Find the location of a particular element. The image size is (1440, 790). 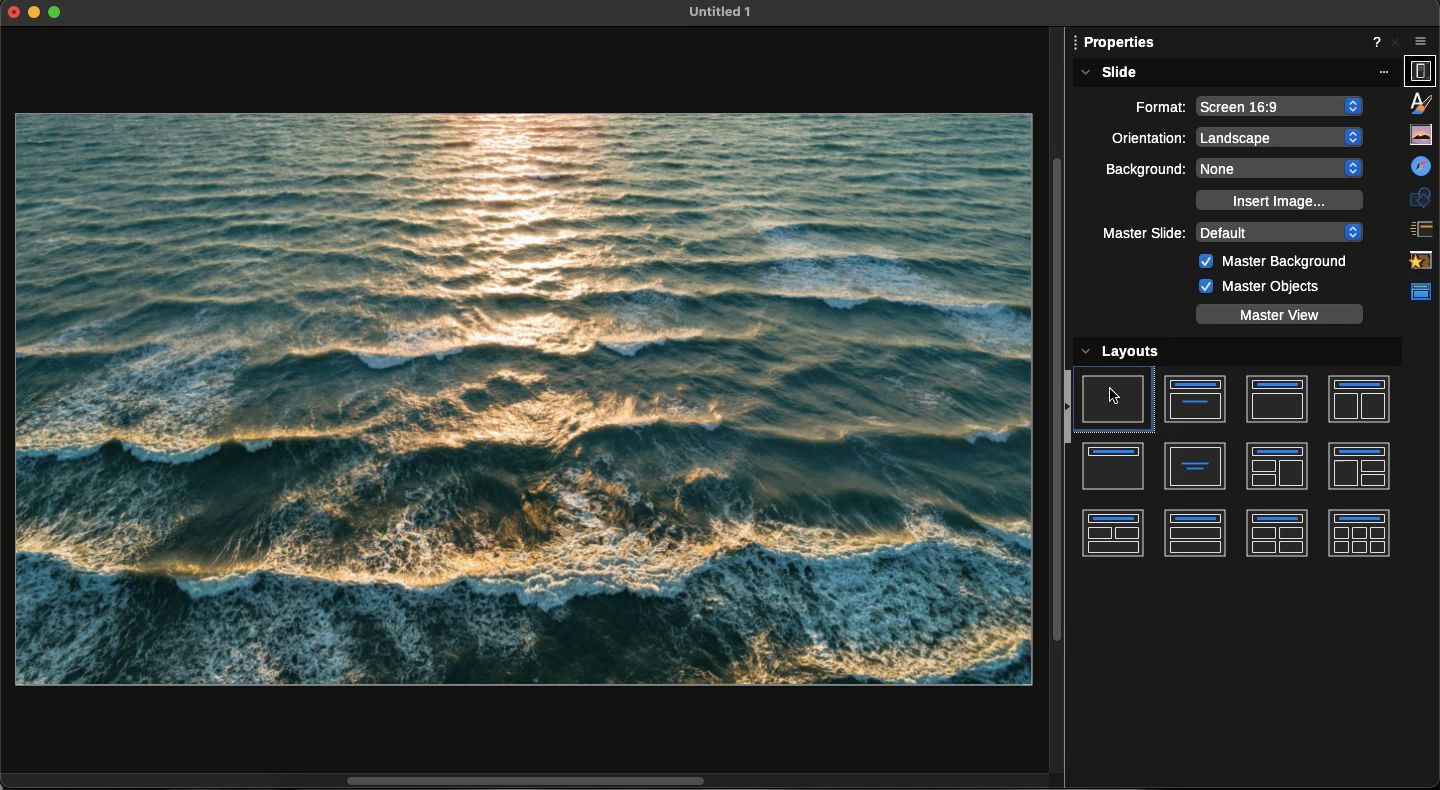

Background is located at coordinates (1145, 170).